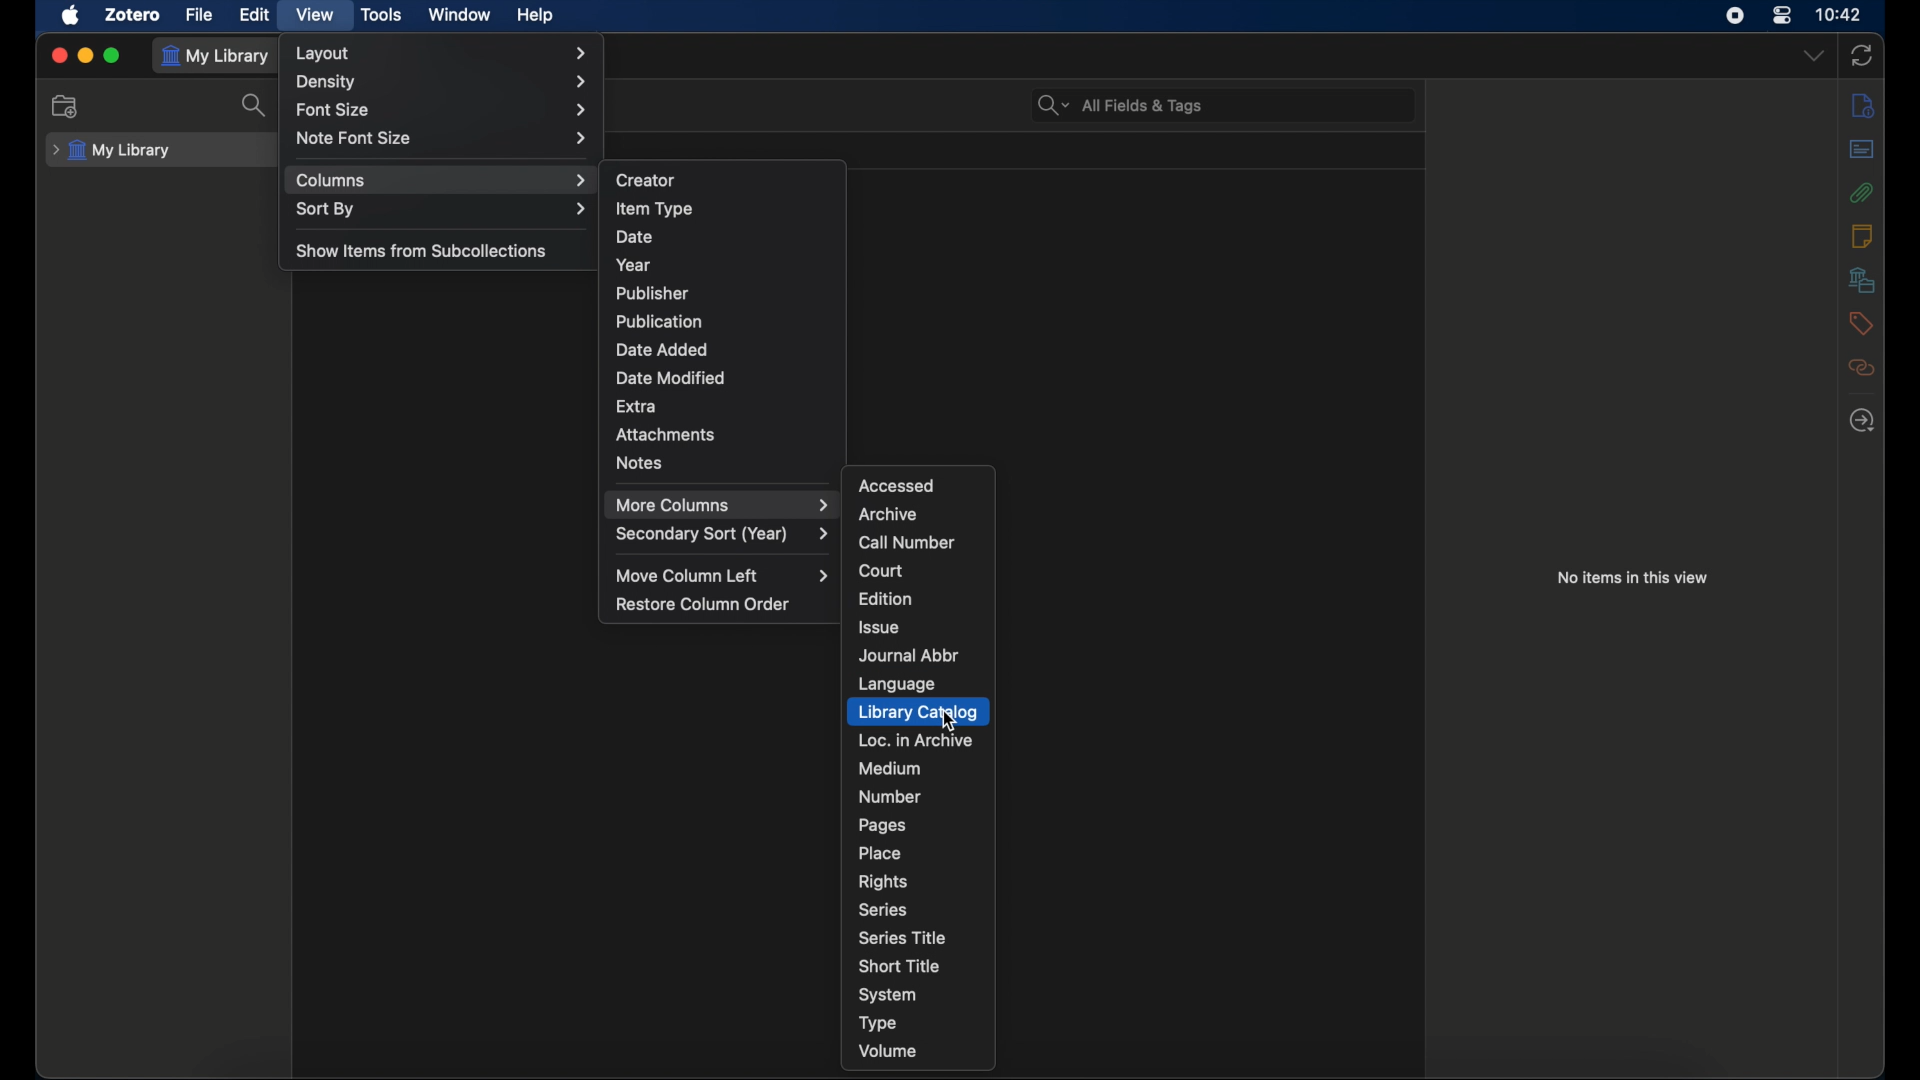 The width and height of the screenshot is (1920, 1080). I want to click on attachments, so click(1862, 193).